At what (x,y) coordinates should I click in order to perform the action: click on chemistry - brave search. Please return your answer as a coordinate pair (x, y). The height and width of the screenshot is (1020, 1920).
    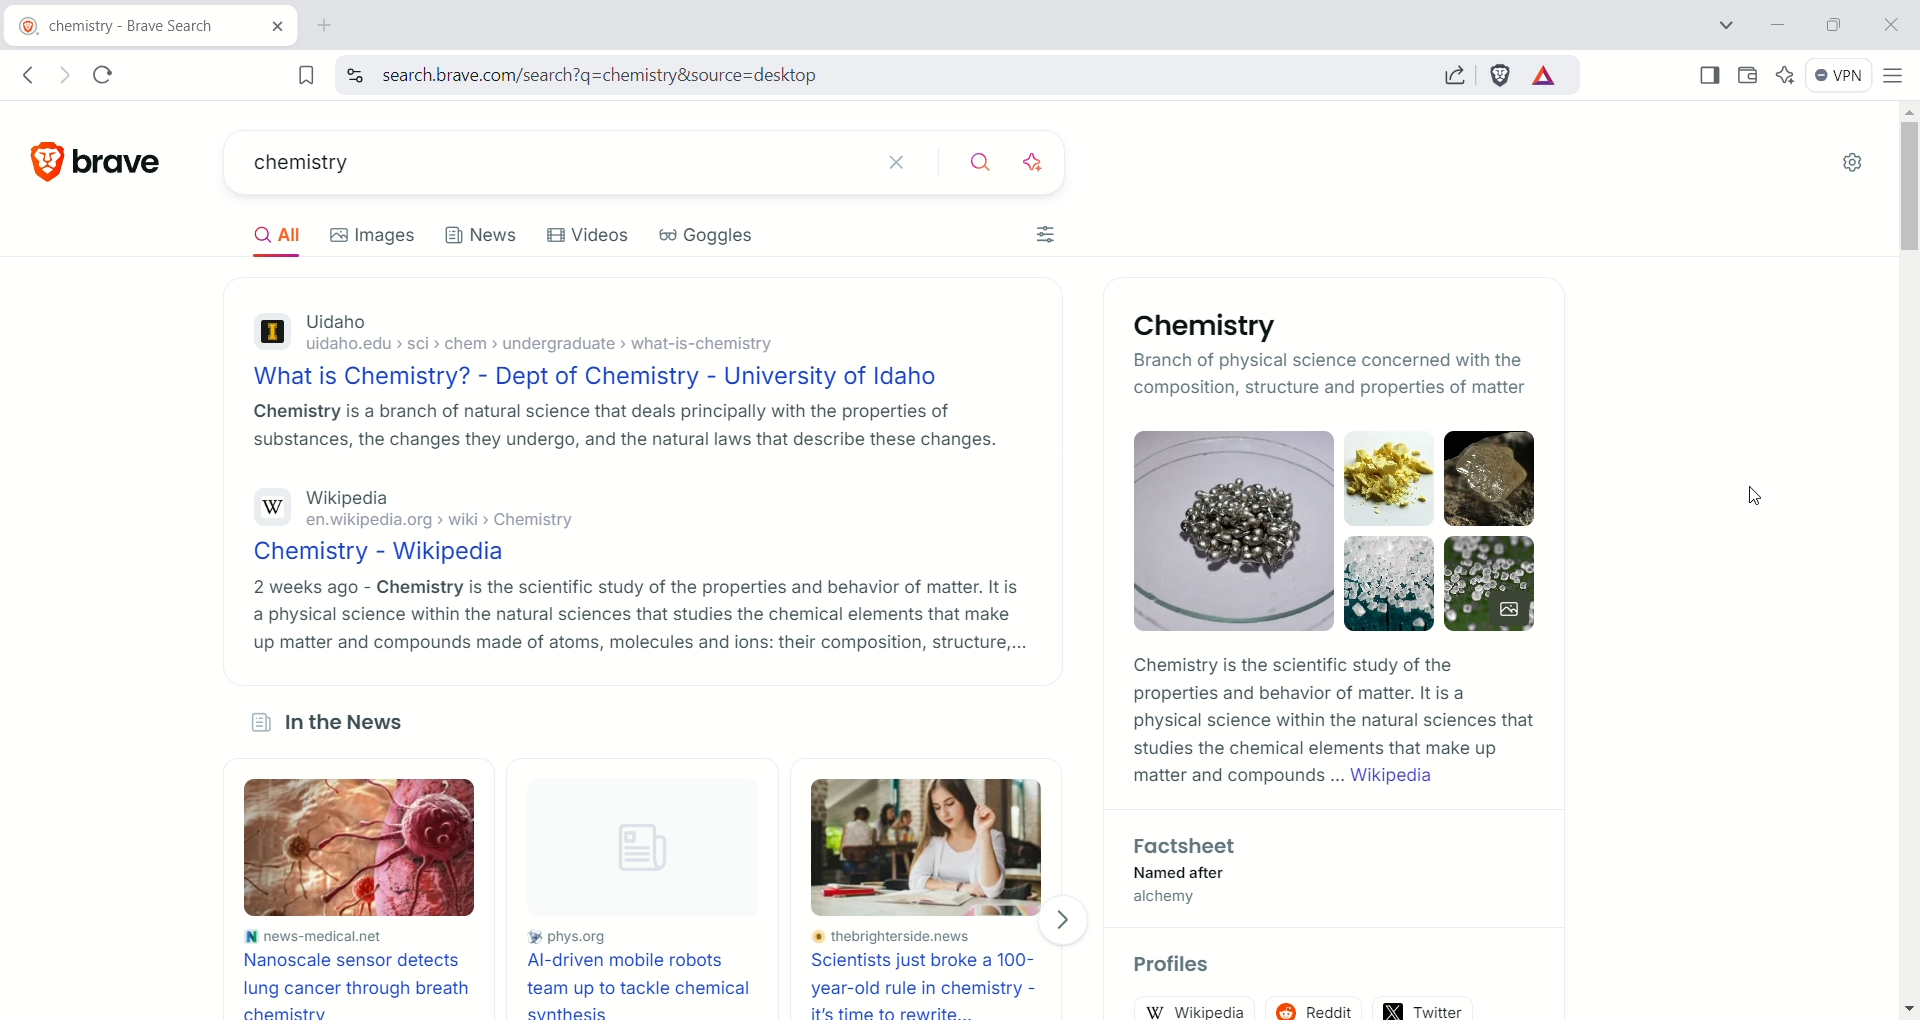
    Looking at the image, I should click on (113, 28).